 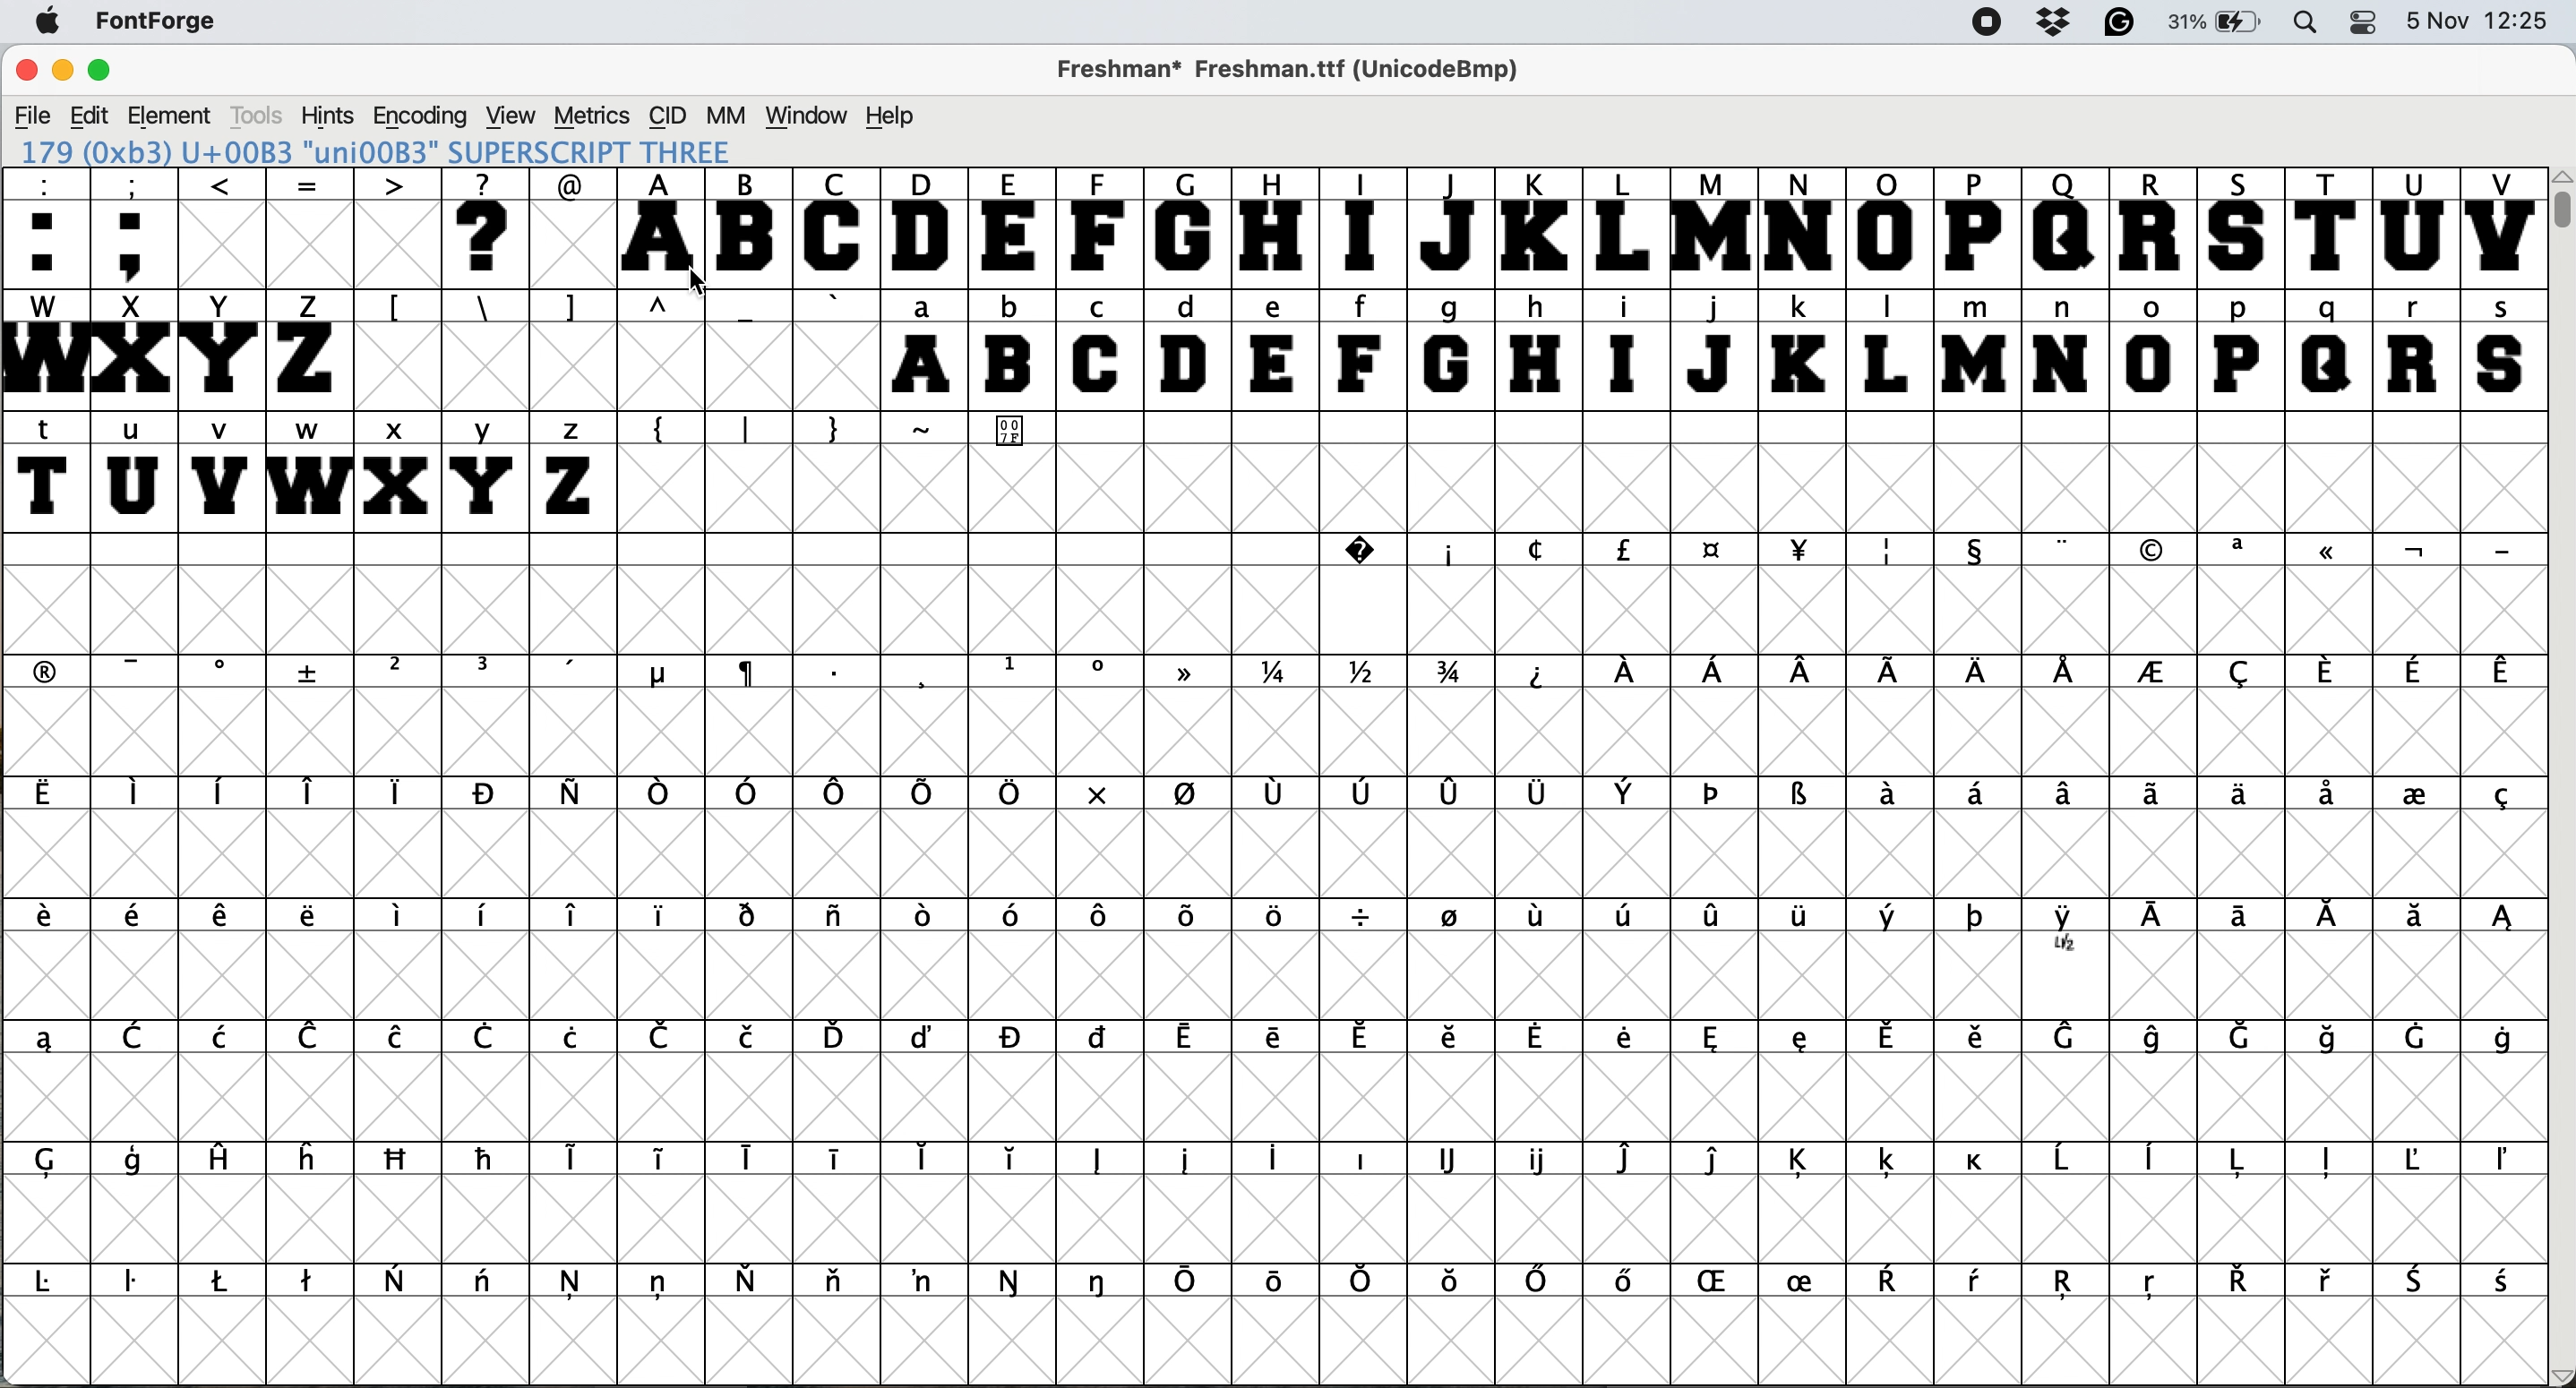 What do you see at coordinates (1981, 552) in the screenshot?
I see `symbol` at bounding box center [1981, 552].